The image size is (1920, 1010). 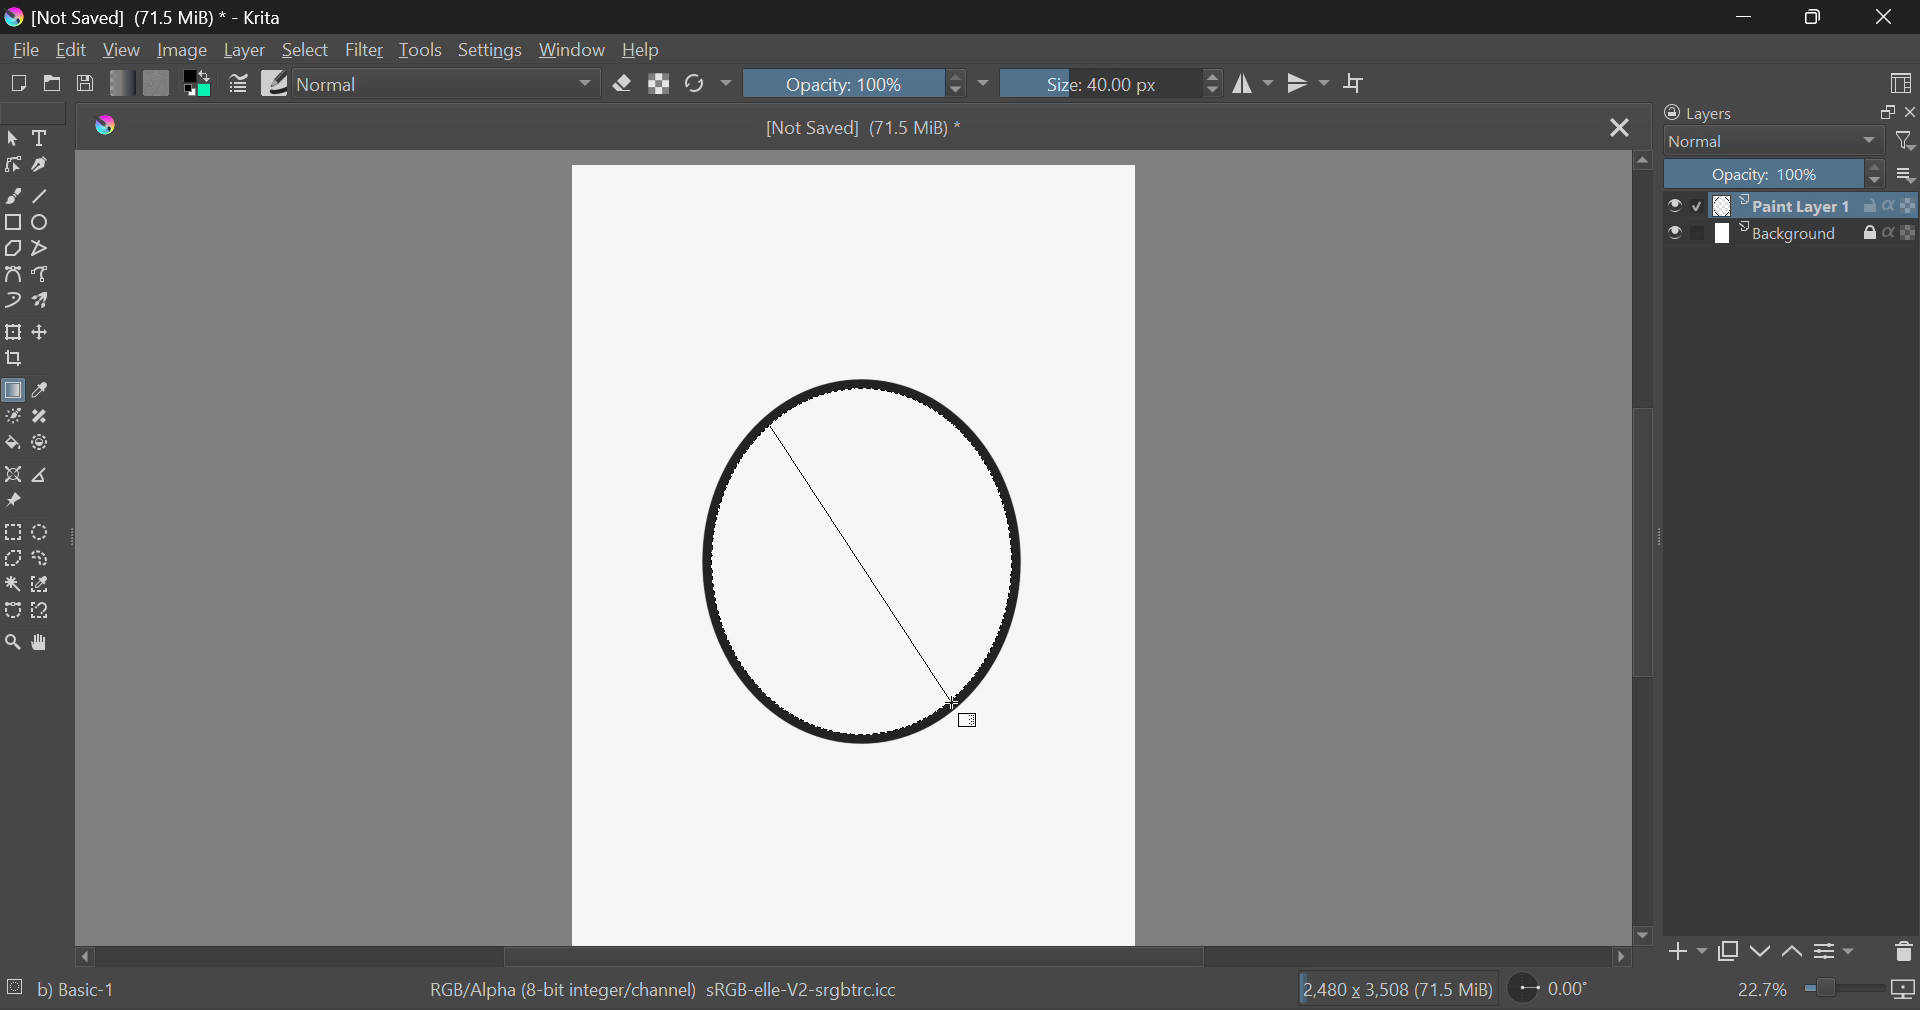 I want to click on Freehand Selection, so click(x=46, y=557).